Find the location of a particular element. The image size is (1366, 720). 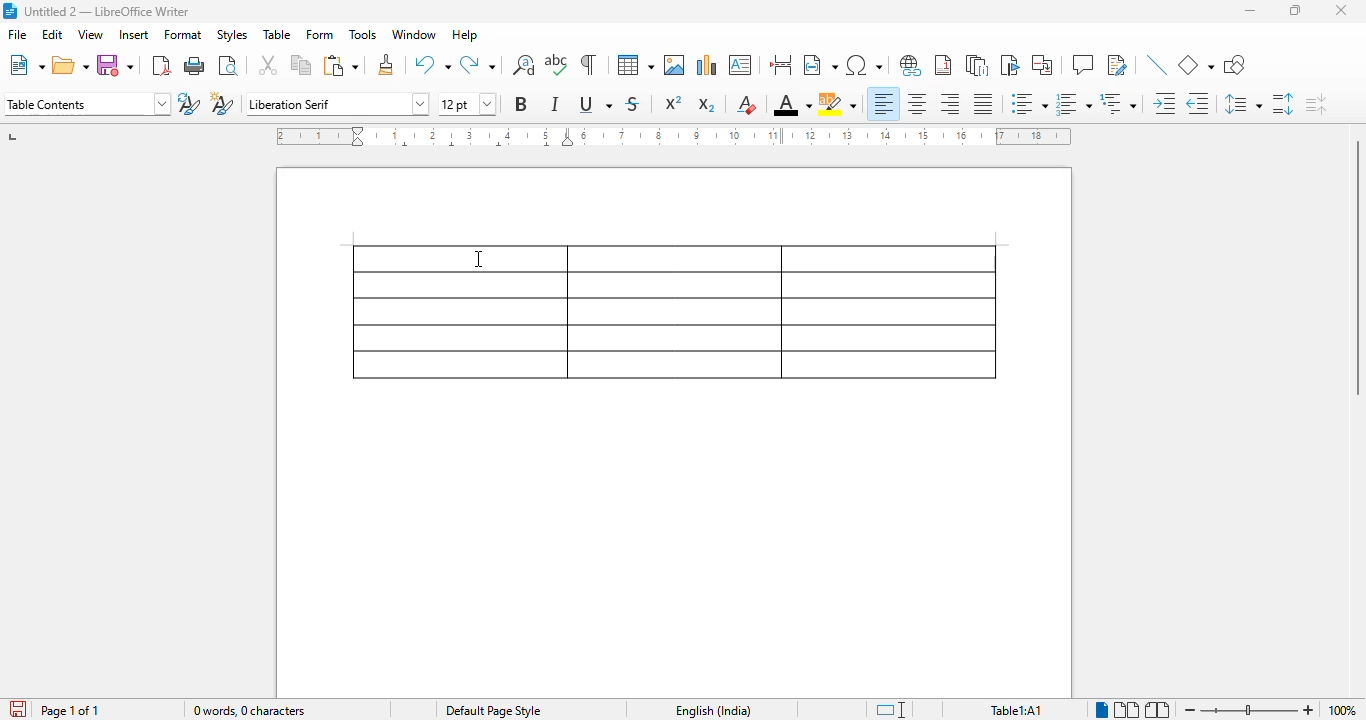

insert line is located at coordinates (1159, 65).